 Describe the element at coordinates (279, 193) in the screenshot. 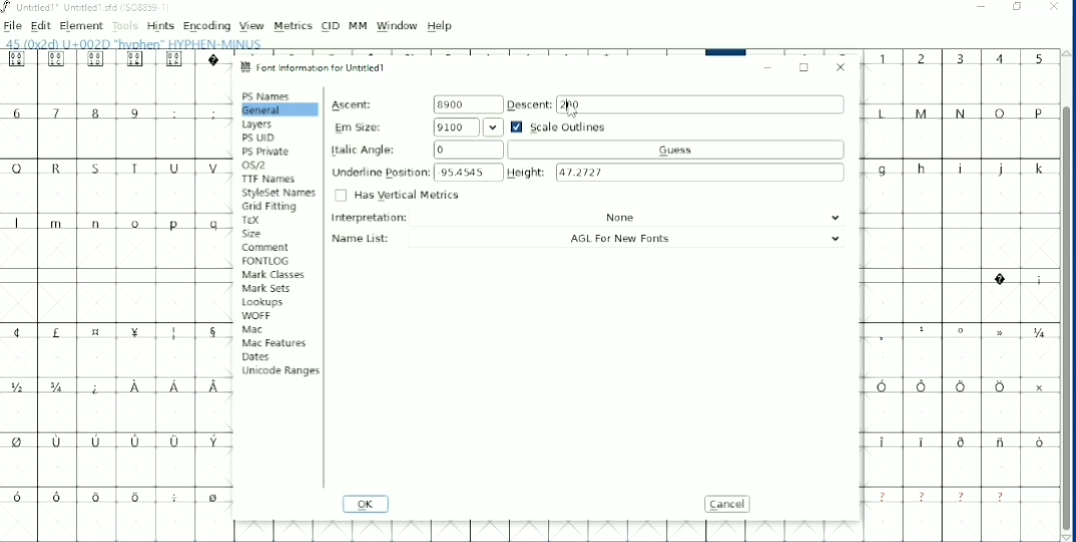

I see `StyleSet Names` at that location.